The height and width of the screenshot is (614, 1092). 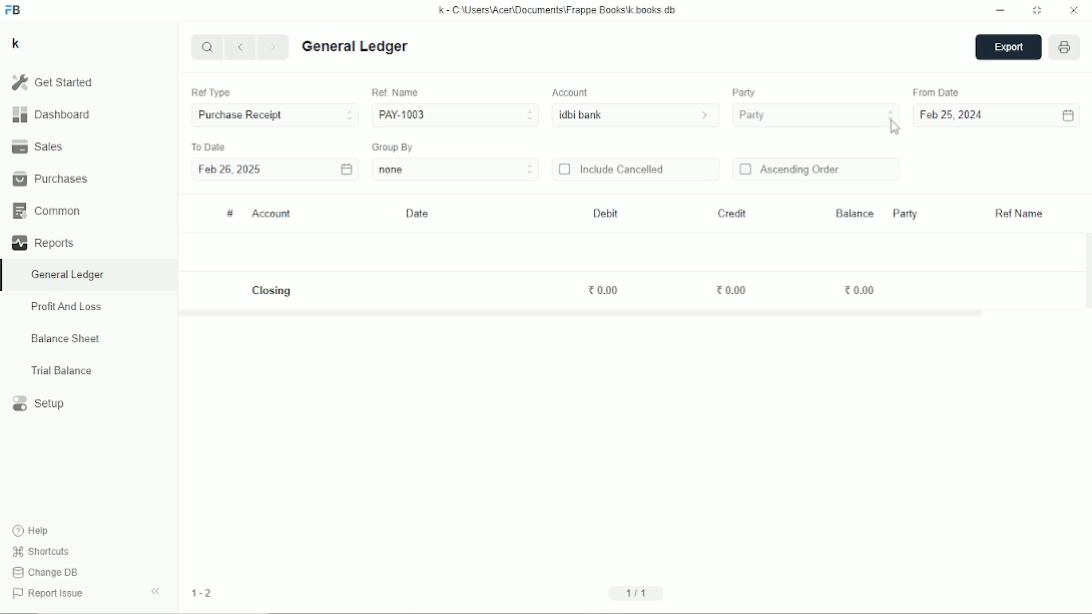 I want to click on Minimize, so click(x=1001, y=11).